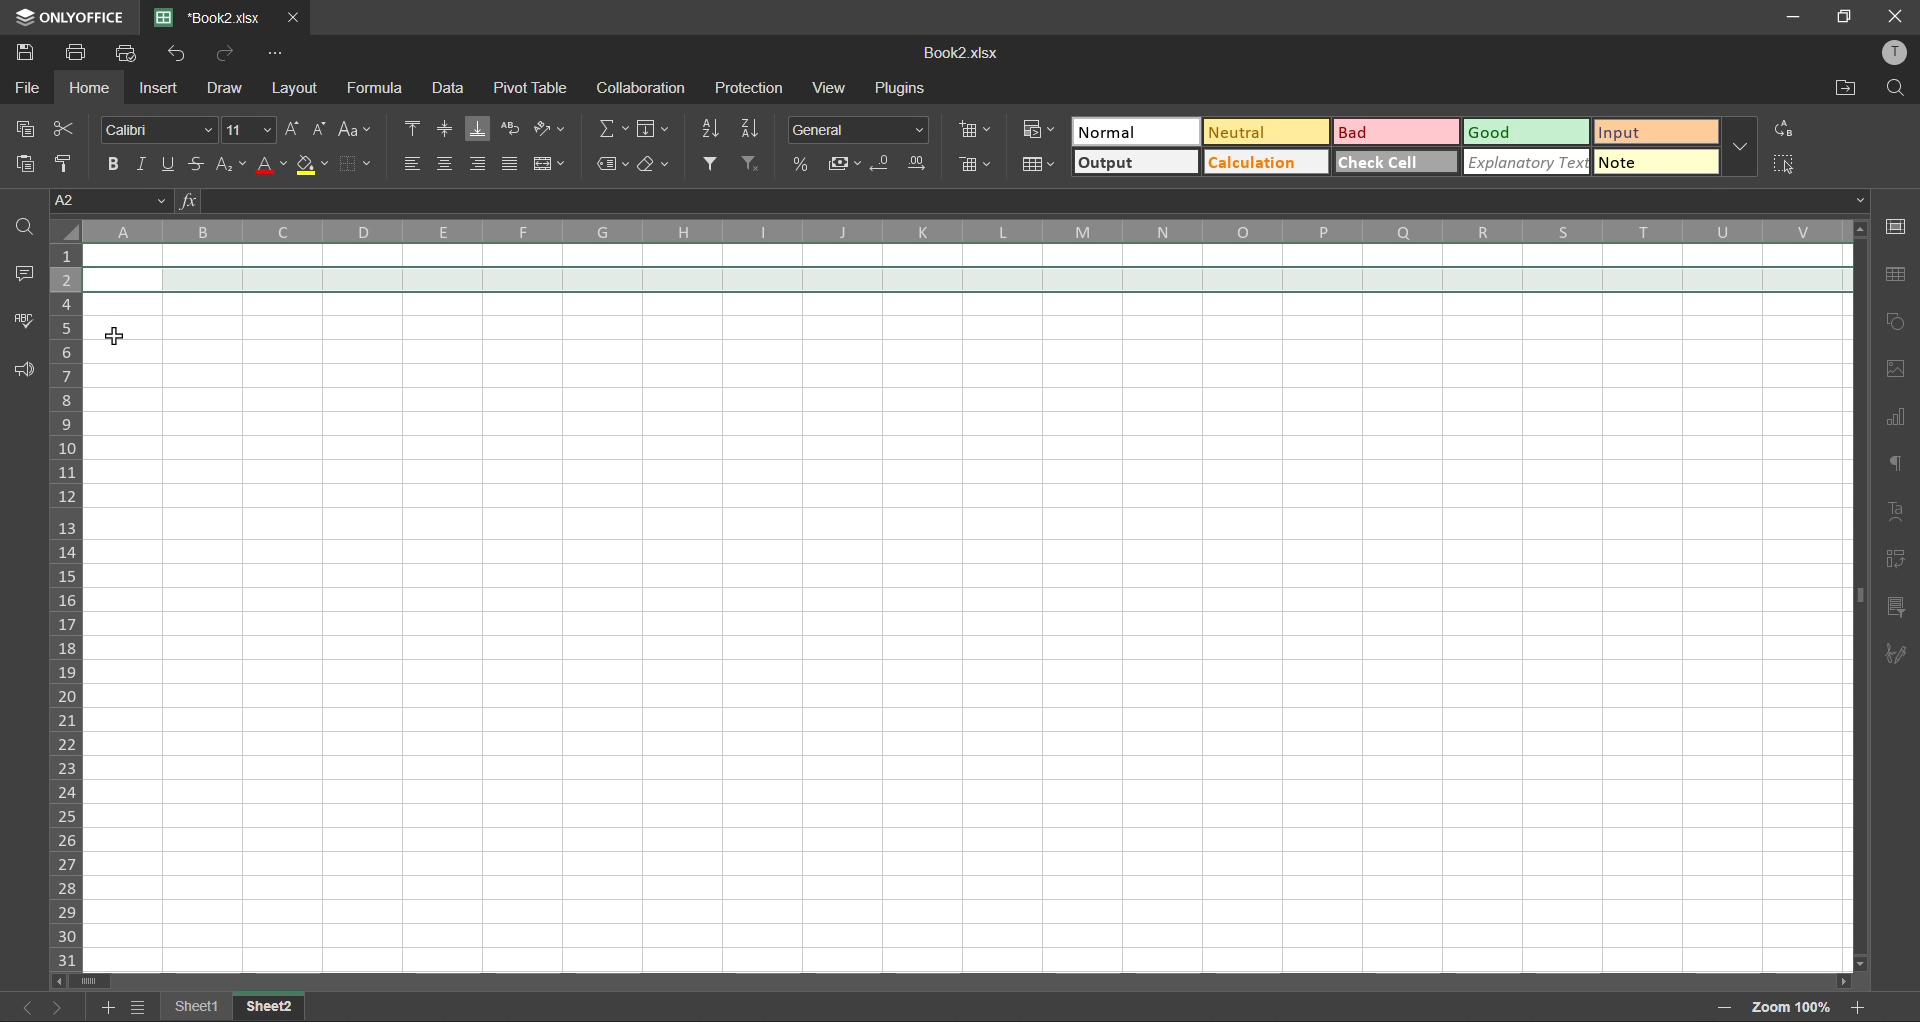 The height and width of the screenshot is (1022, 1920). Describe the element at coordinates (964, 231) in the screenshot. I see `column names` at that location.